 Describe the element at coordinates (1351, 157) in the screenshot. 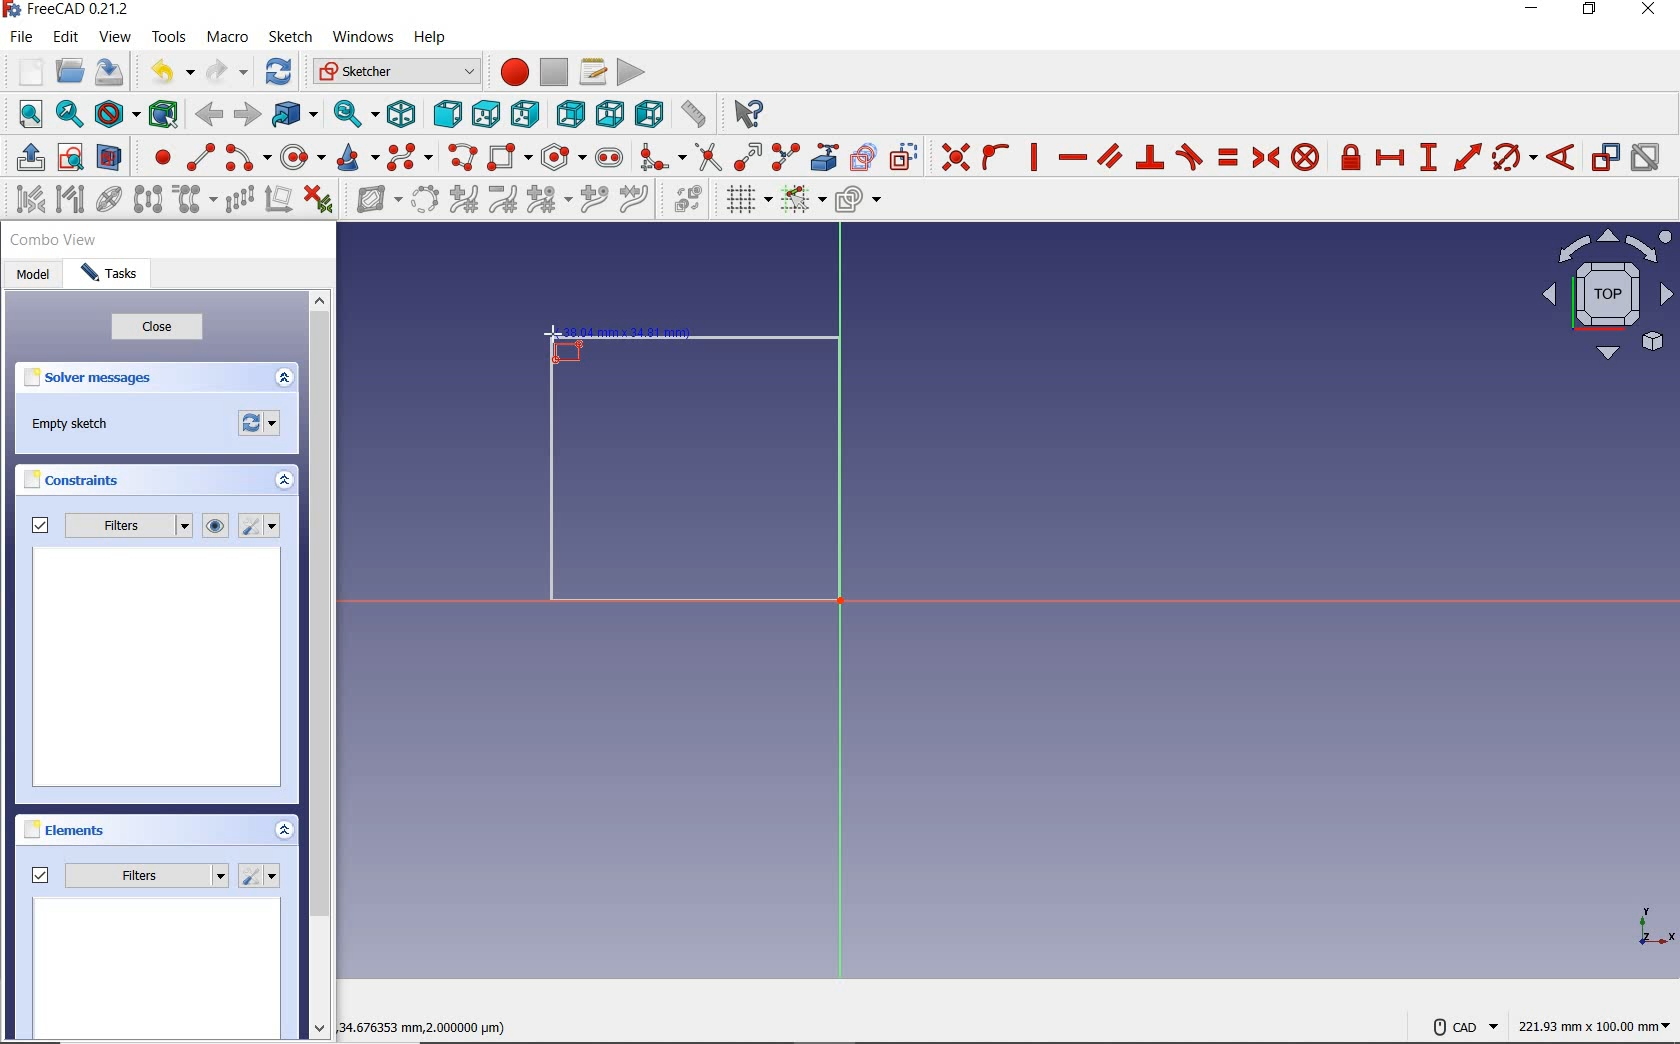

I see `constrain lock` at that location.